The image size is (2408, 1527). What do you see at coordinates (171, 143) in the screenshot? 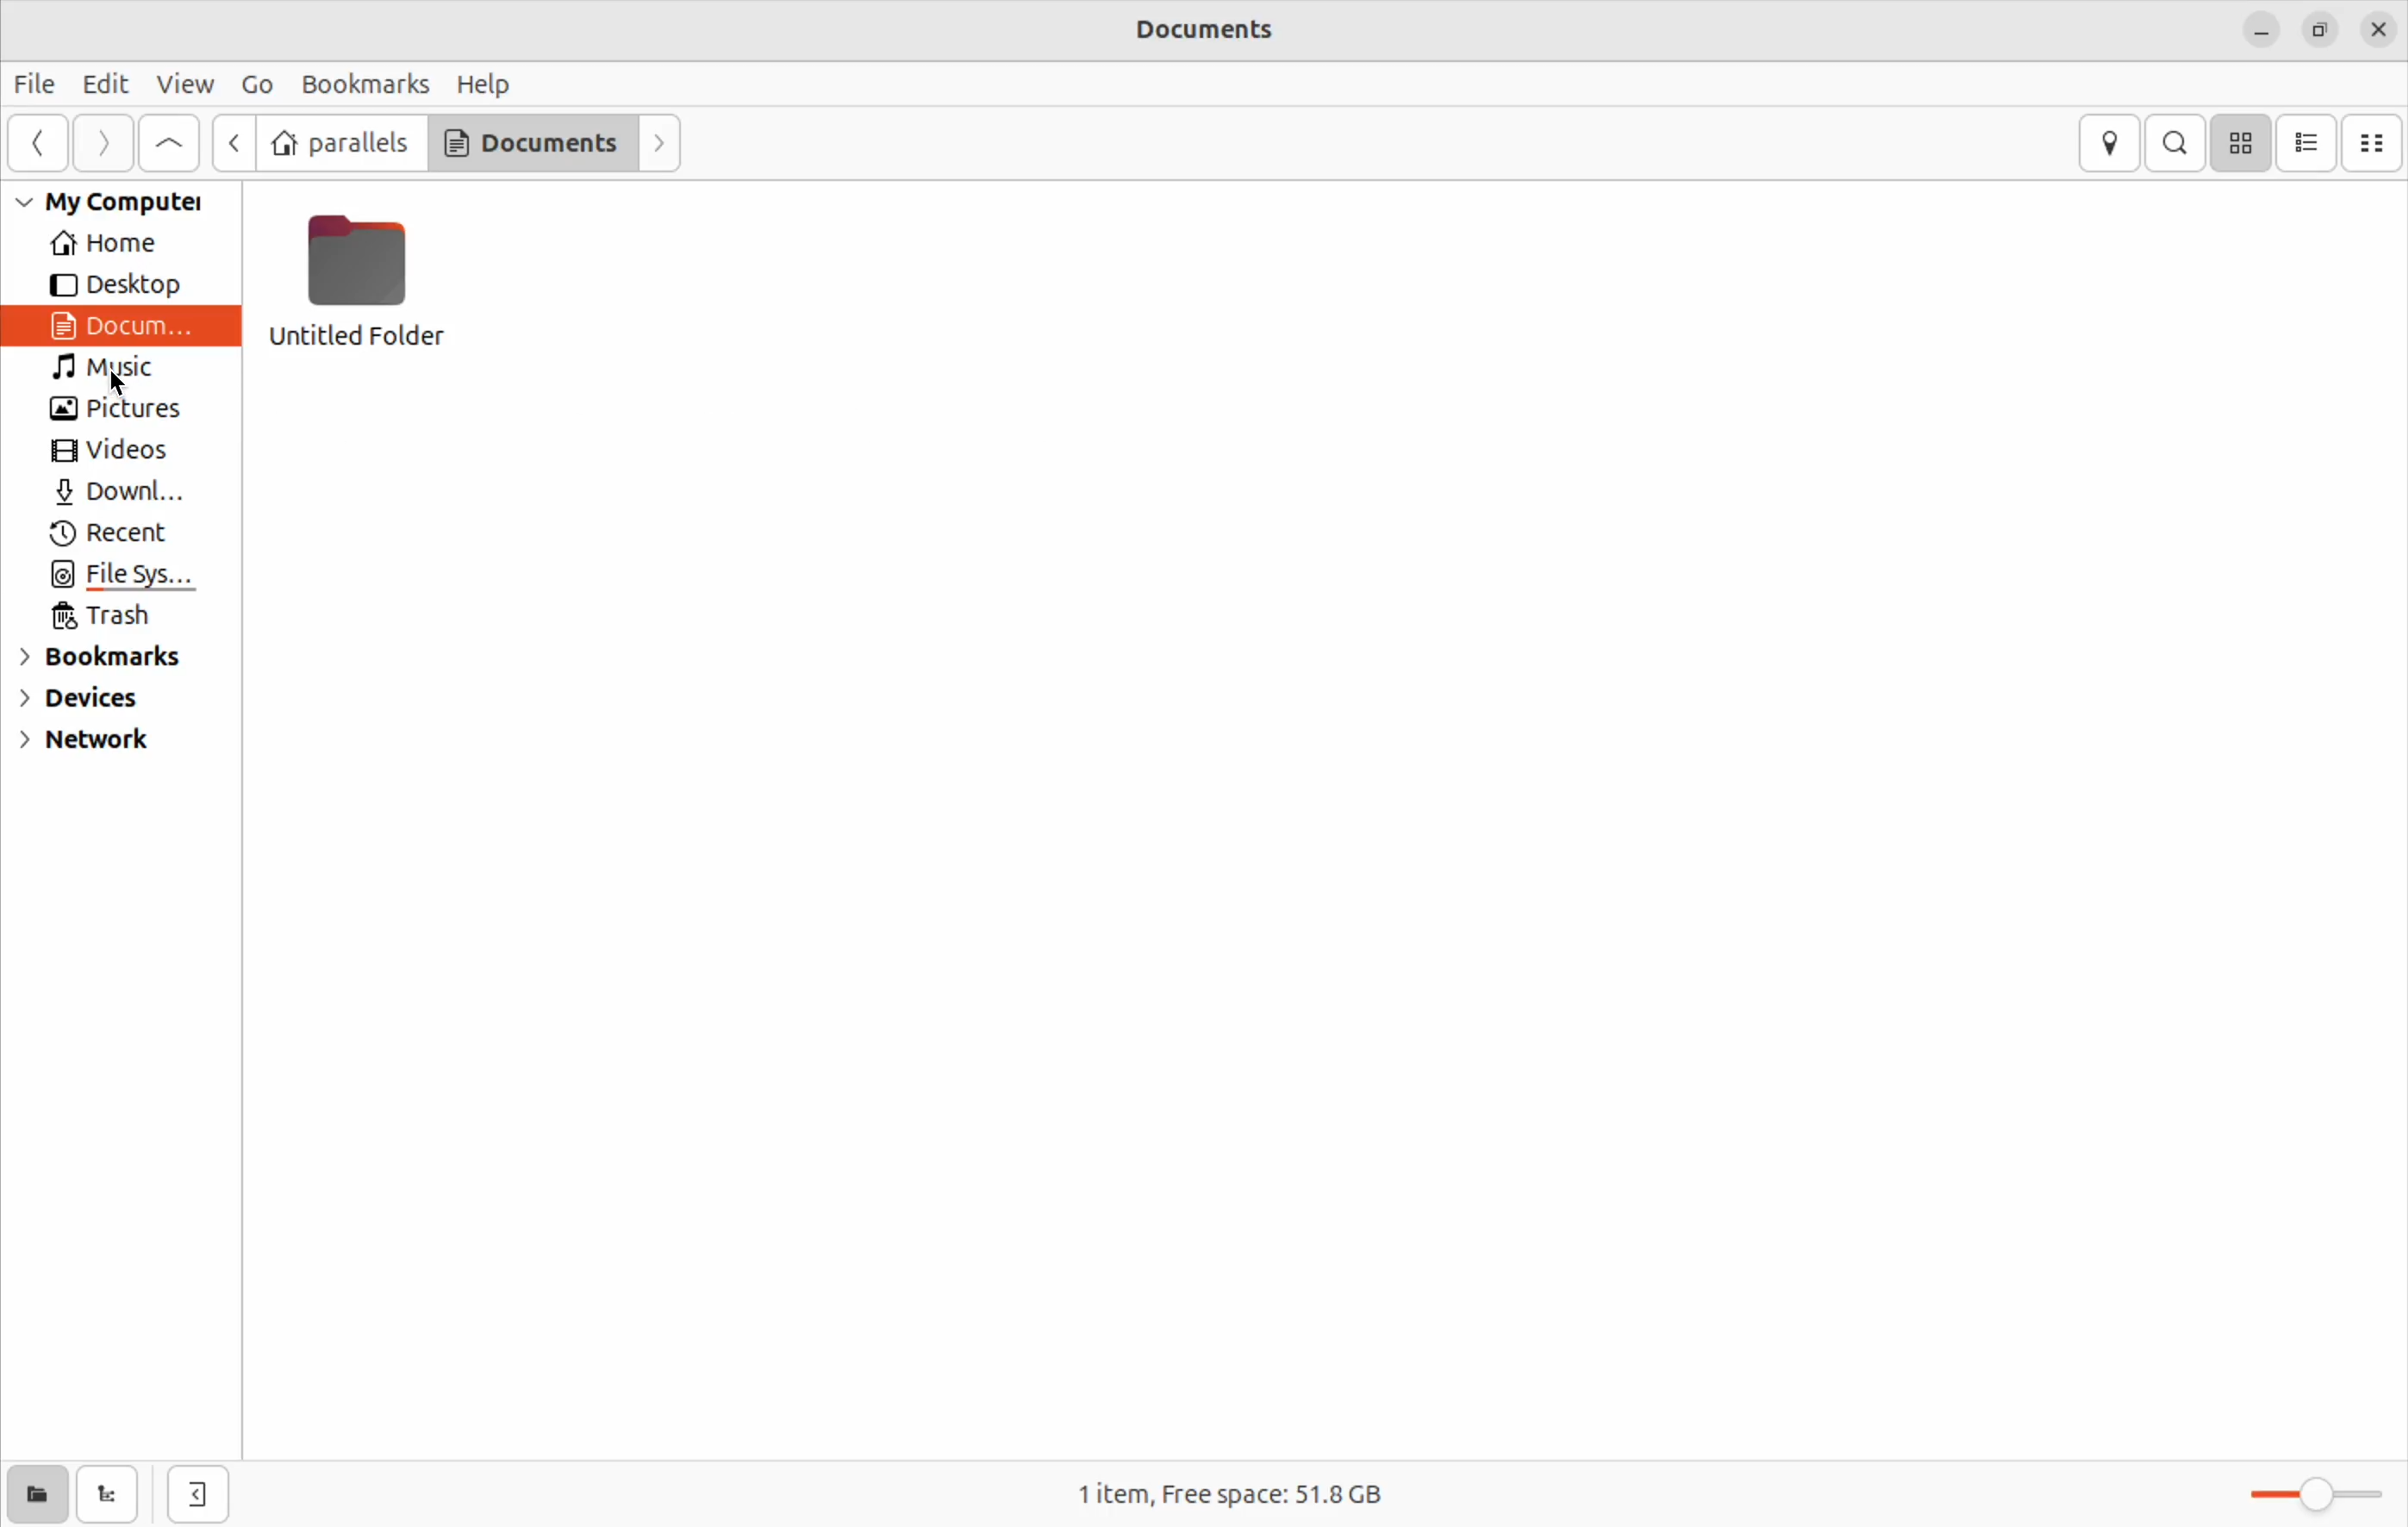
I see `go first ` at bounding box center [171, 143].